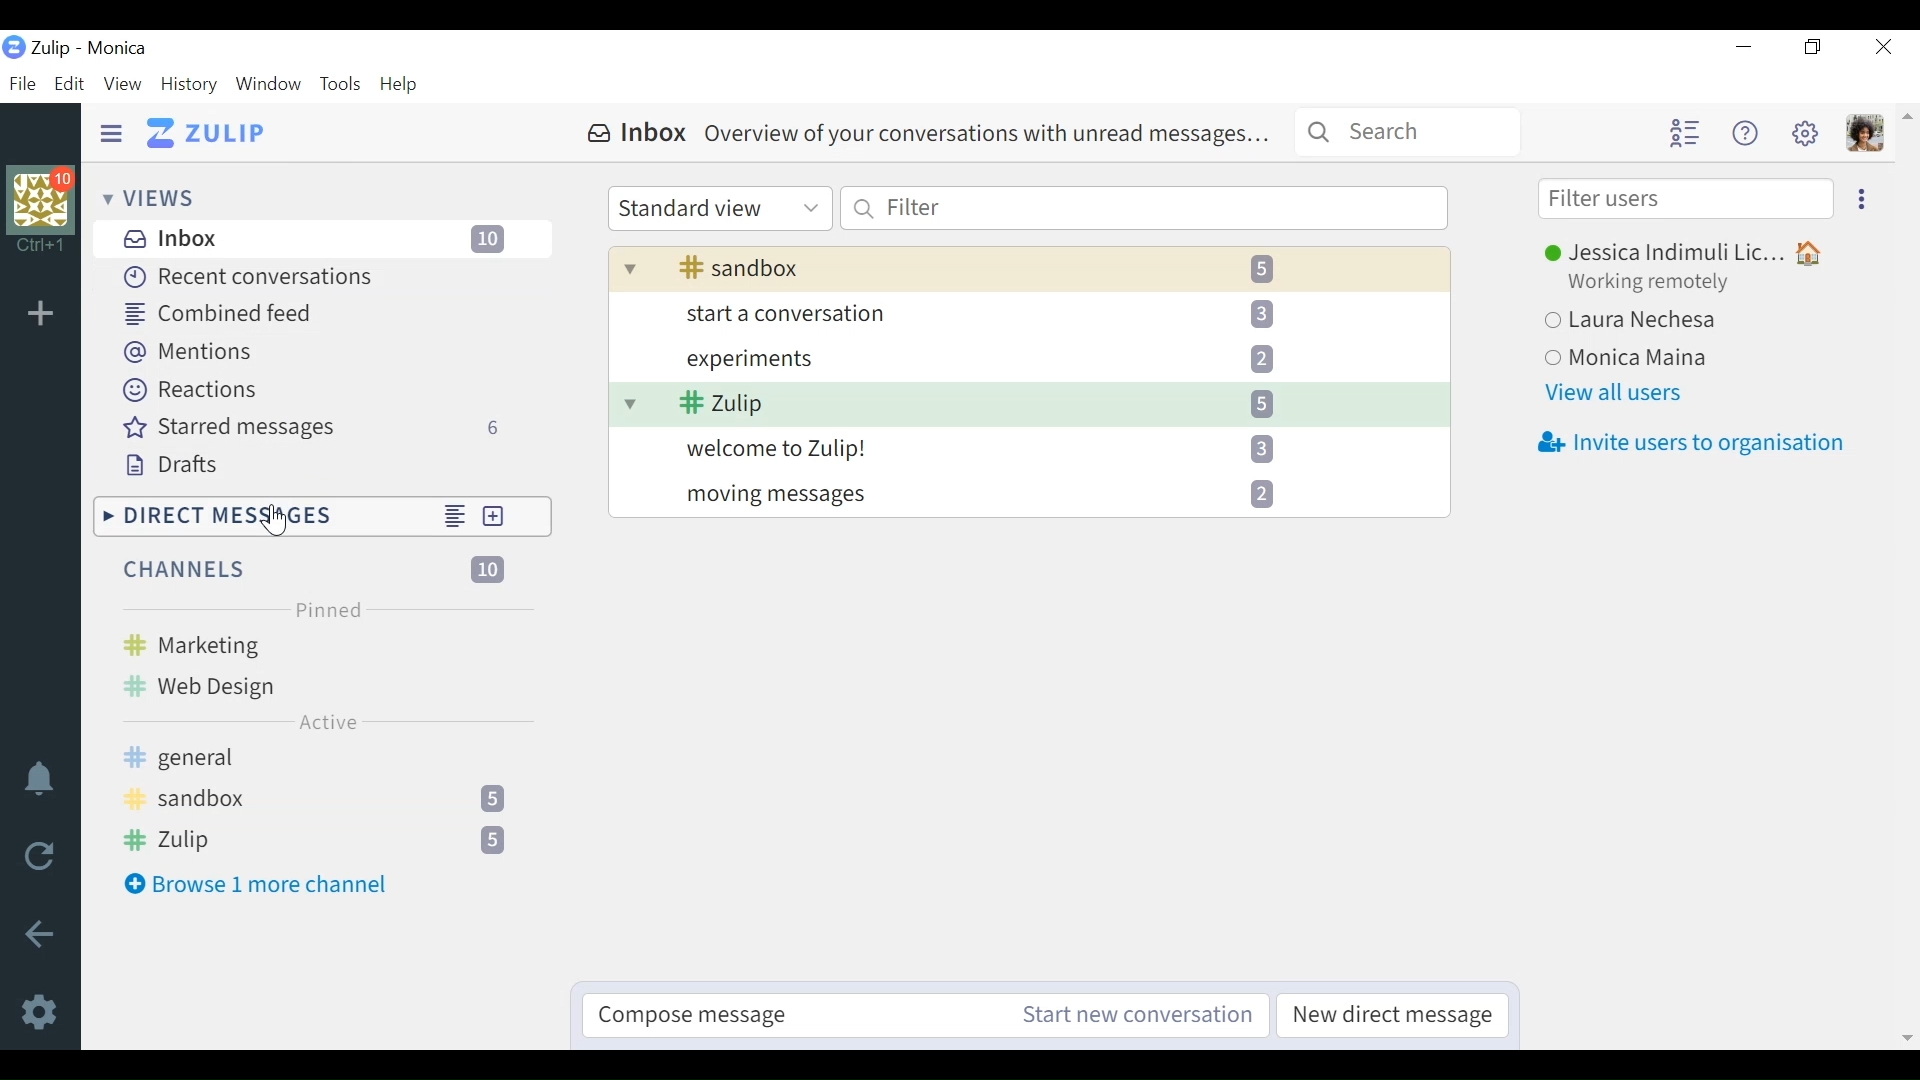  Describe the element at coordinates (37, 779) in the screenshot. I see `notification` at that location.